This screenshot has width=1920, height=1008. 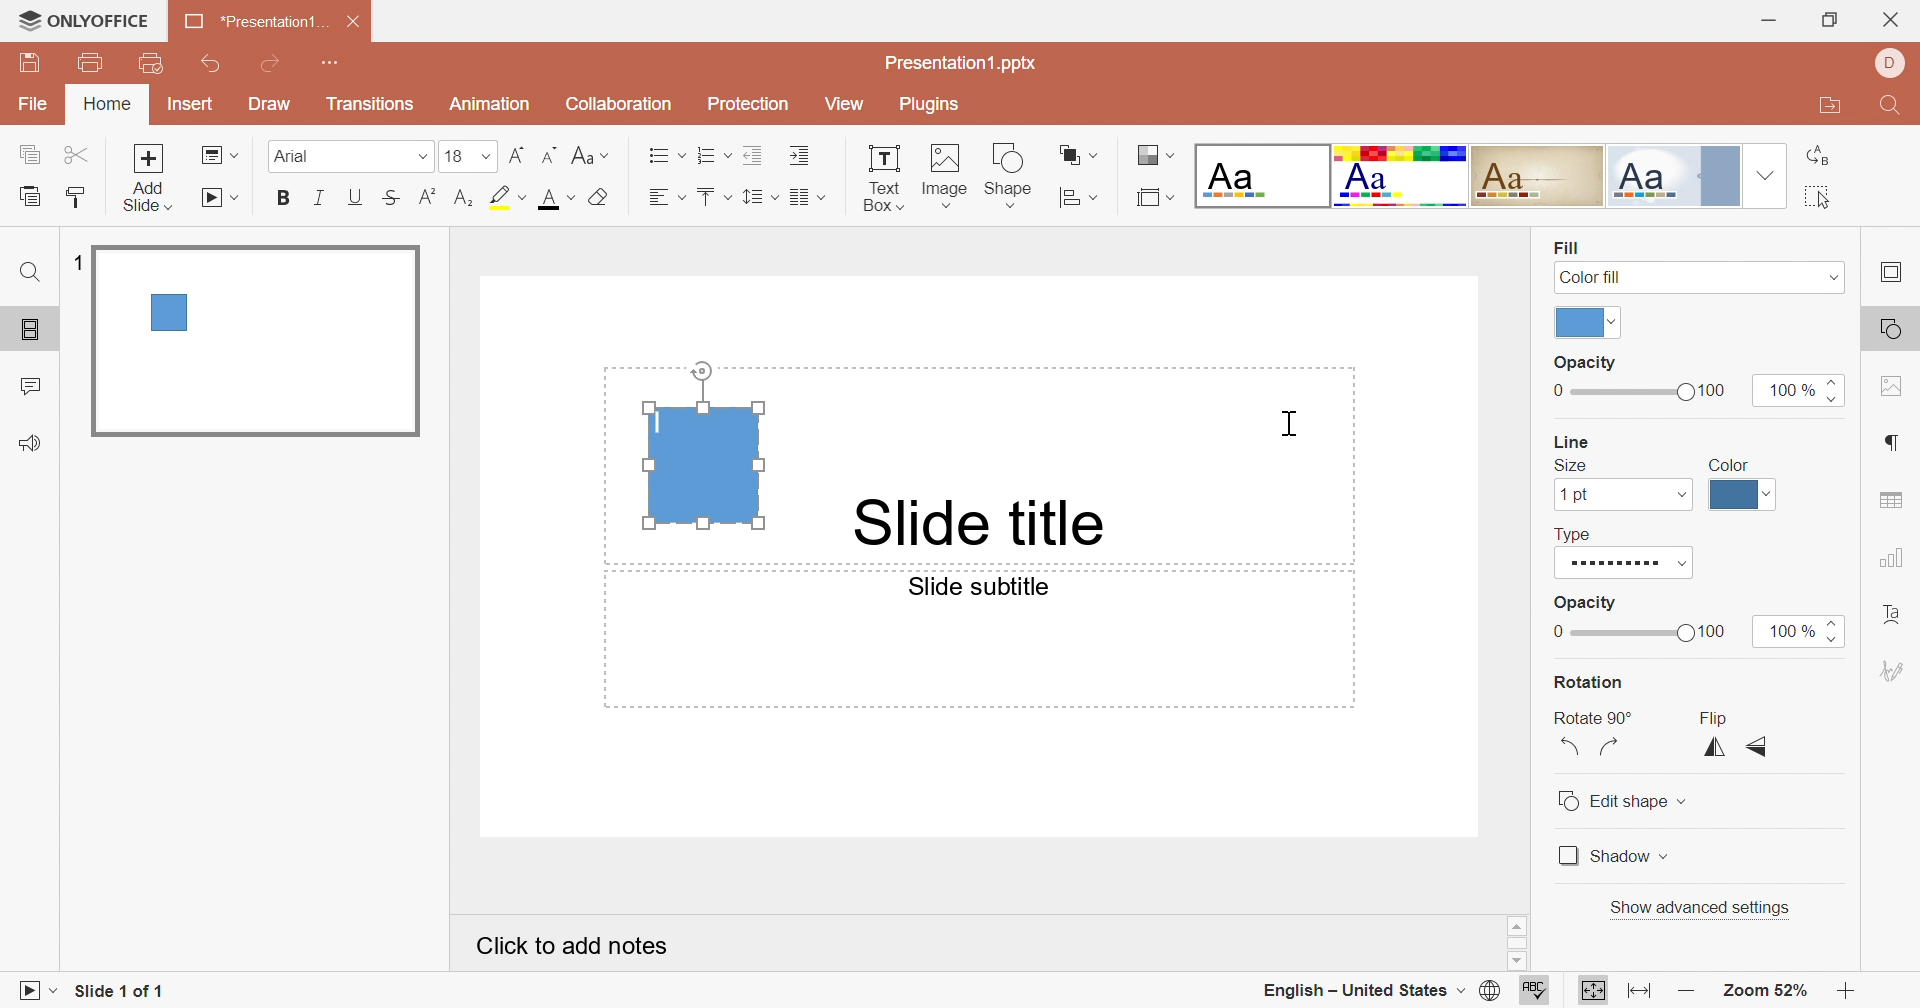 What do you see at coordinates (253, 22) in the screenshot?
I see `*Presentation1....xlsx` at bounding box center [253, 22].